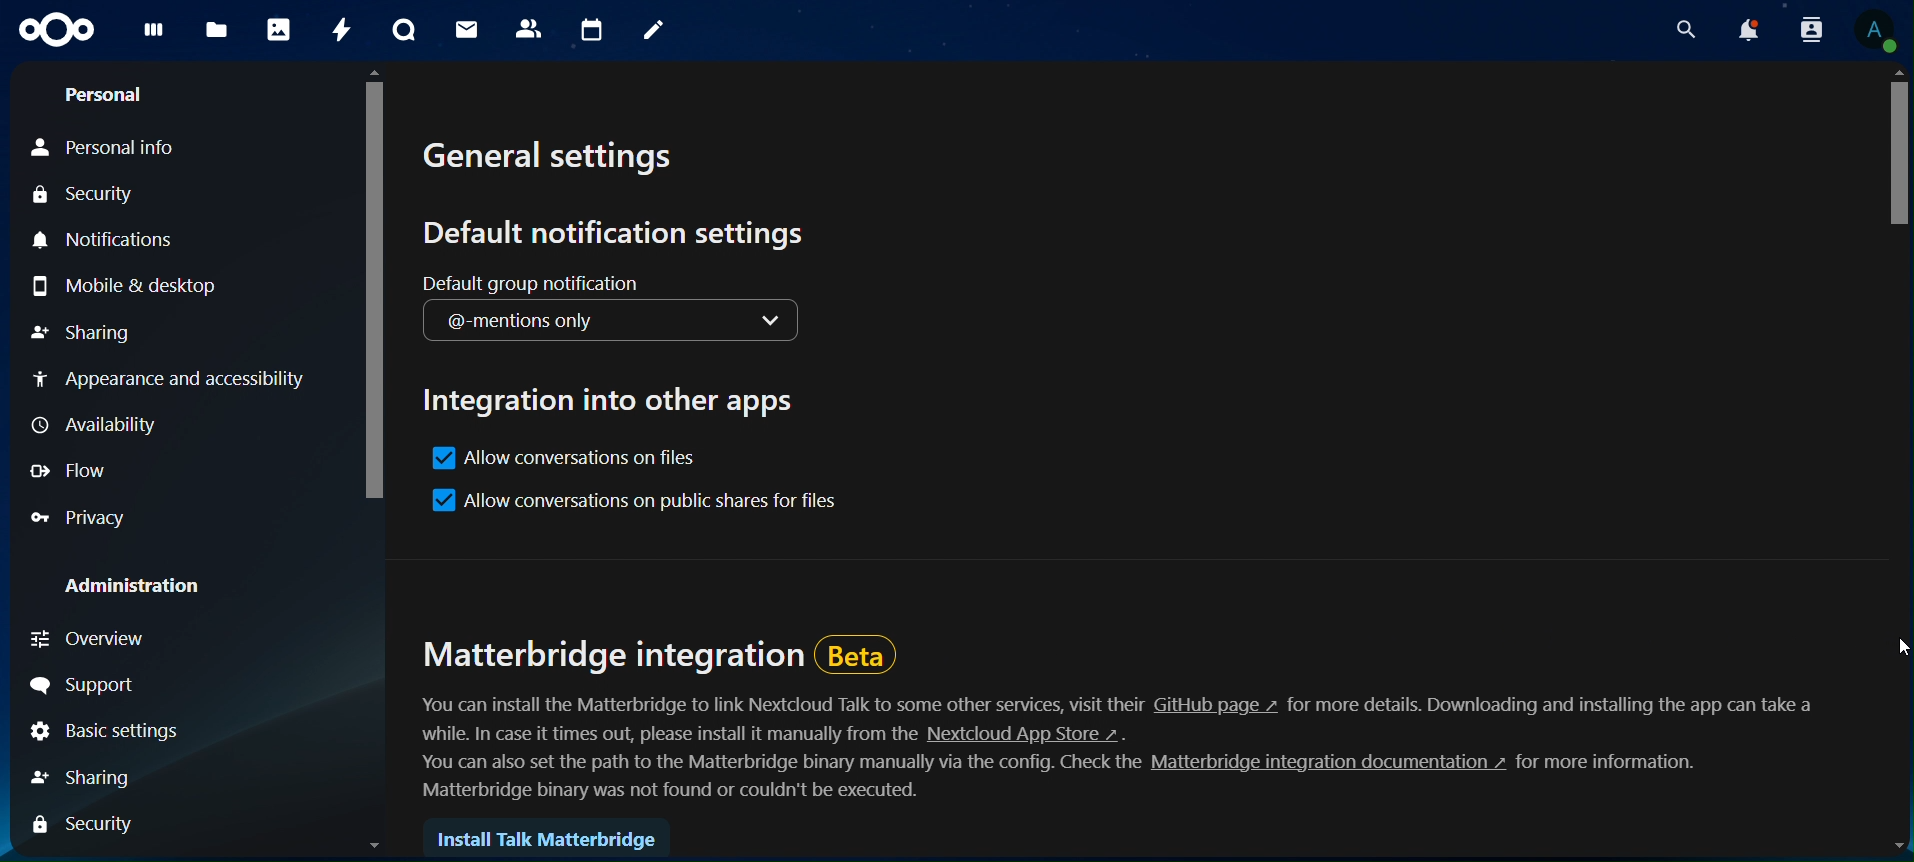 This screenshot has width=1914, height=862. What do you see at coordinates (560, 161) in the screenshot?
I see `general settings` at bounding box center [560, 161].